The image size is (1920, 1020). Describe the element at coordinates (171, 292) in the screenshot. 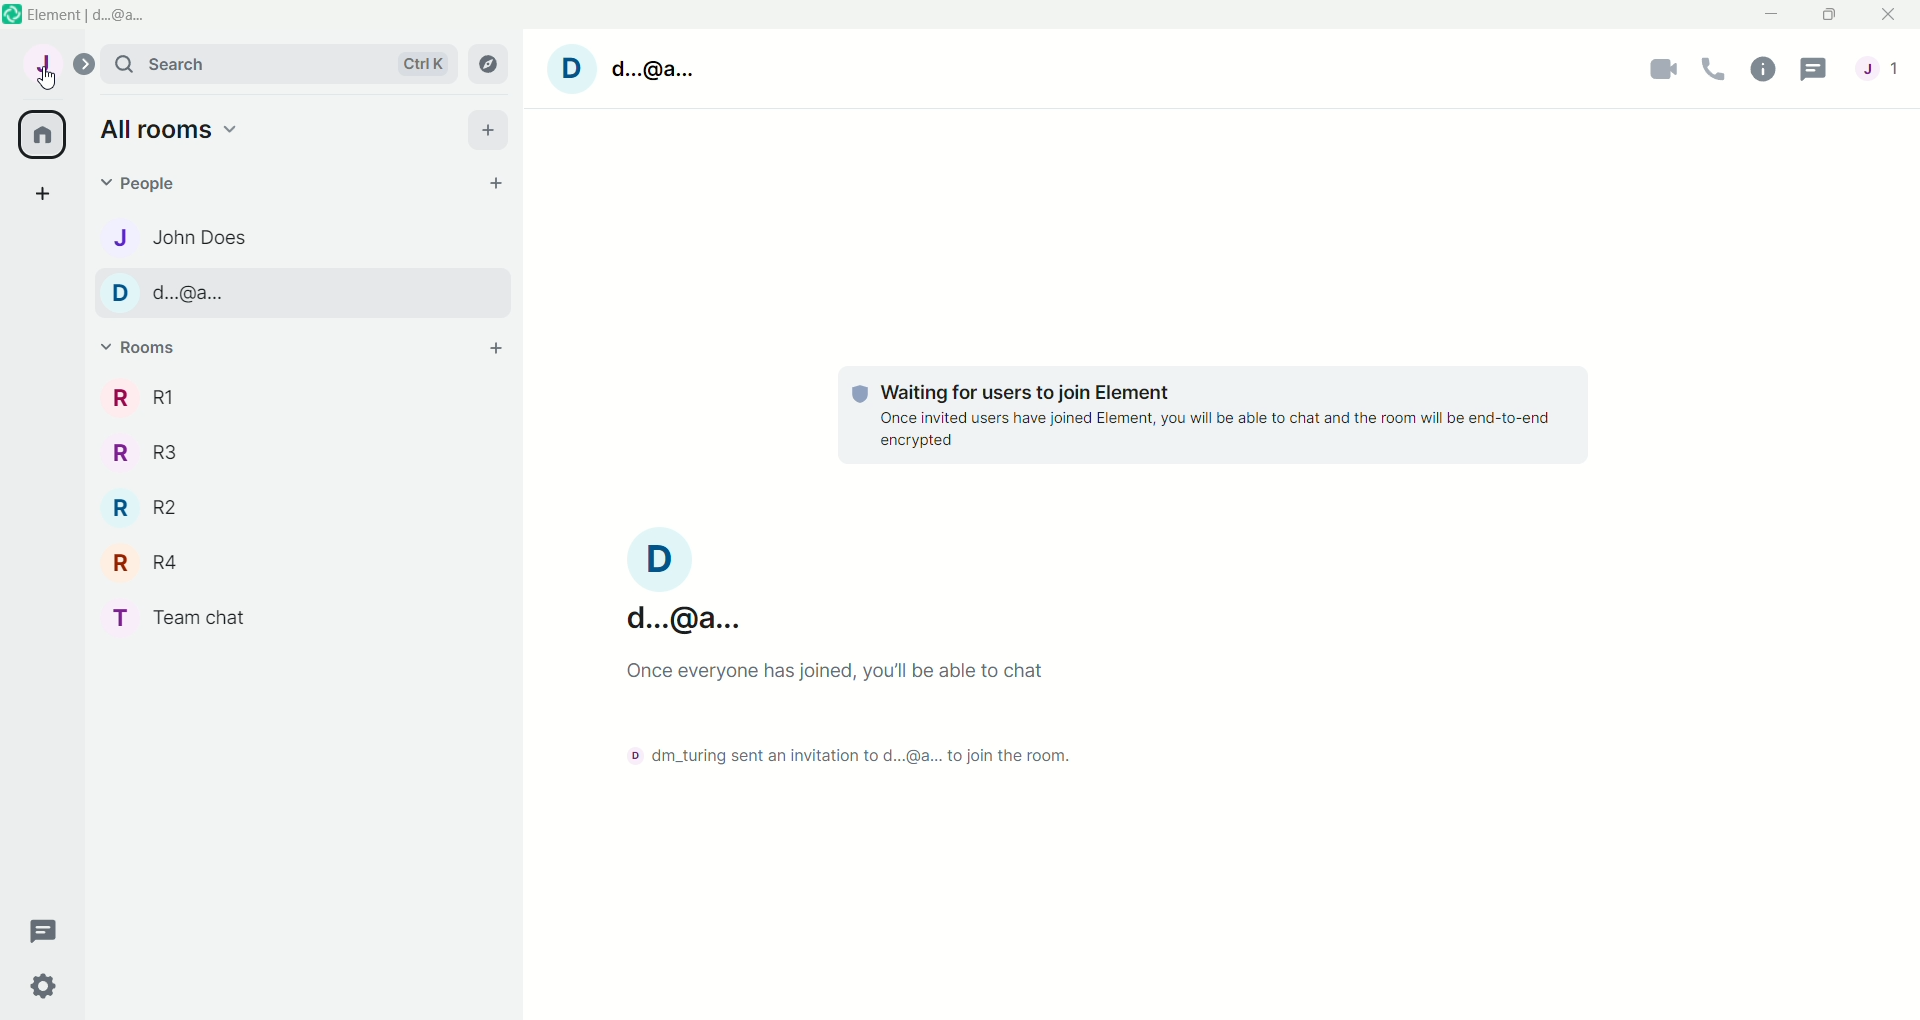

I see `D d...@a...` at that location.